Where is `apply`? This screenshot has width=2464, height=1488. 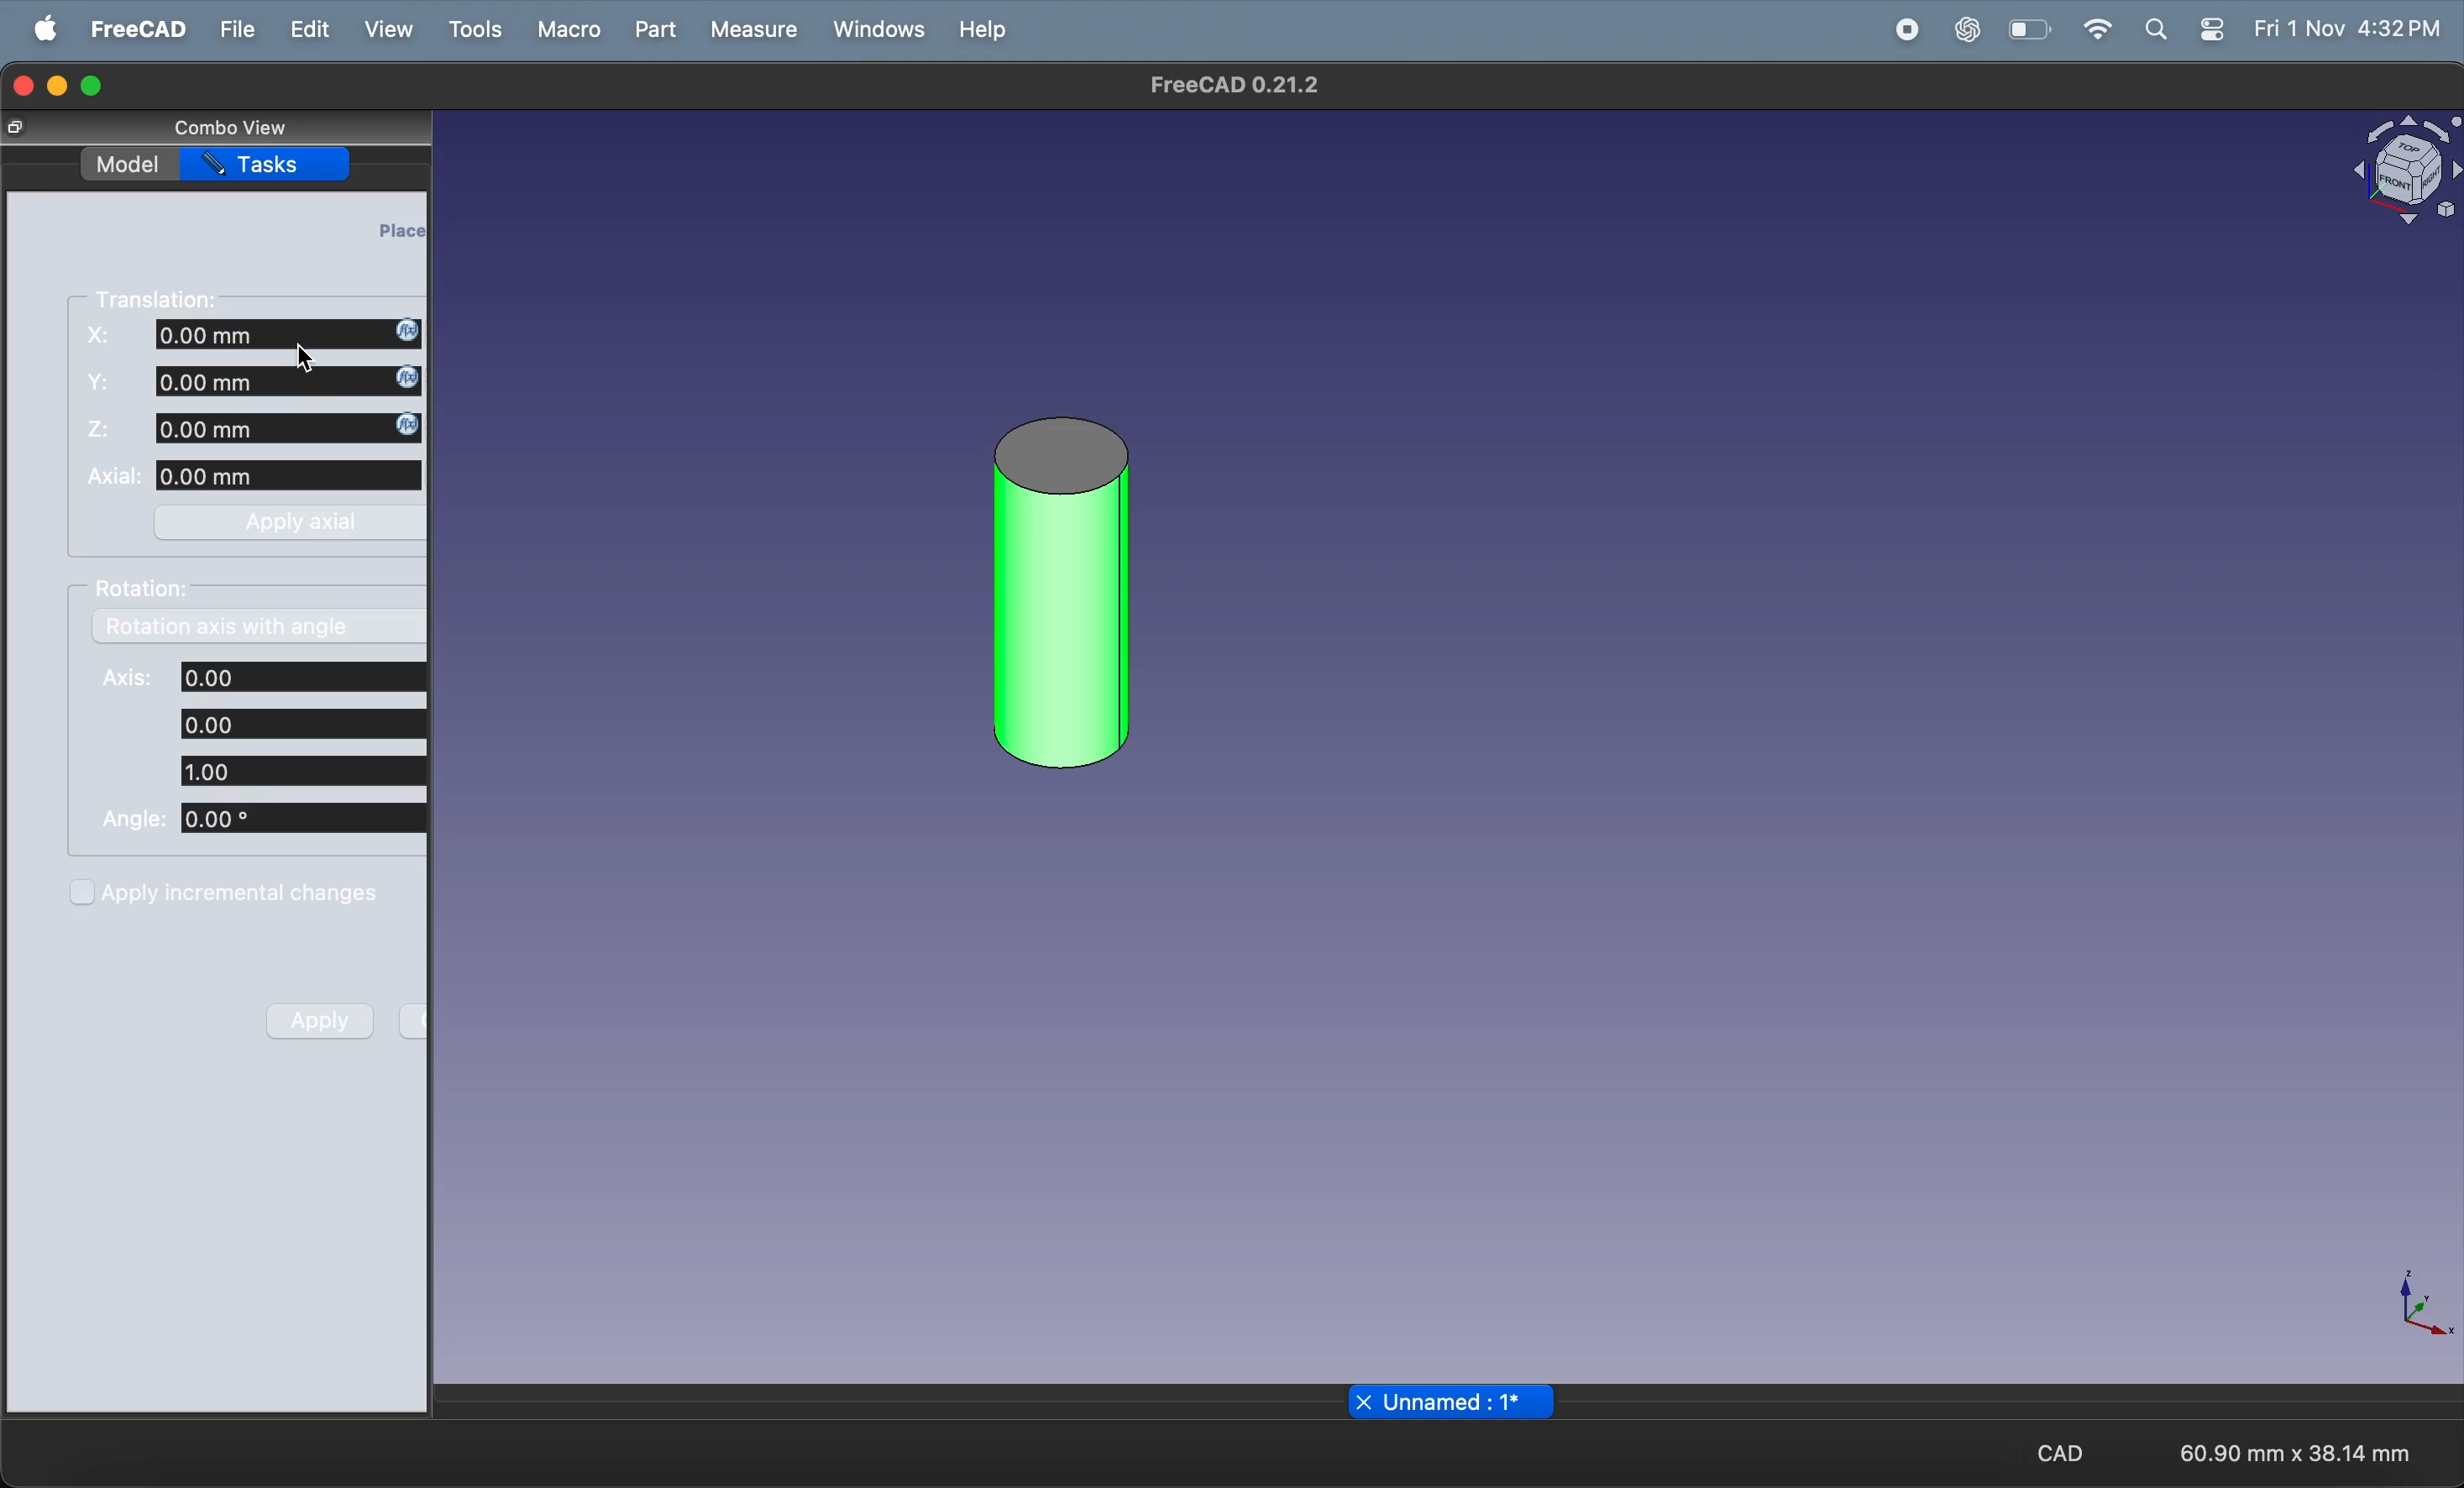 apply is located at coordinates (313, 1024).